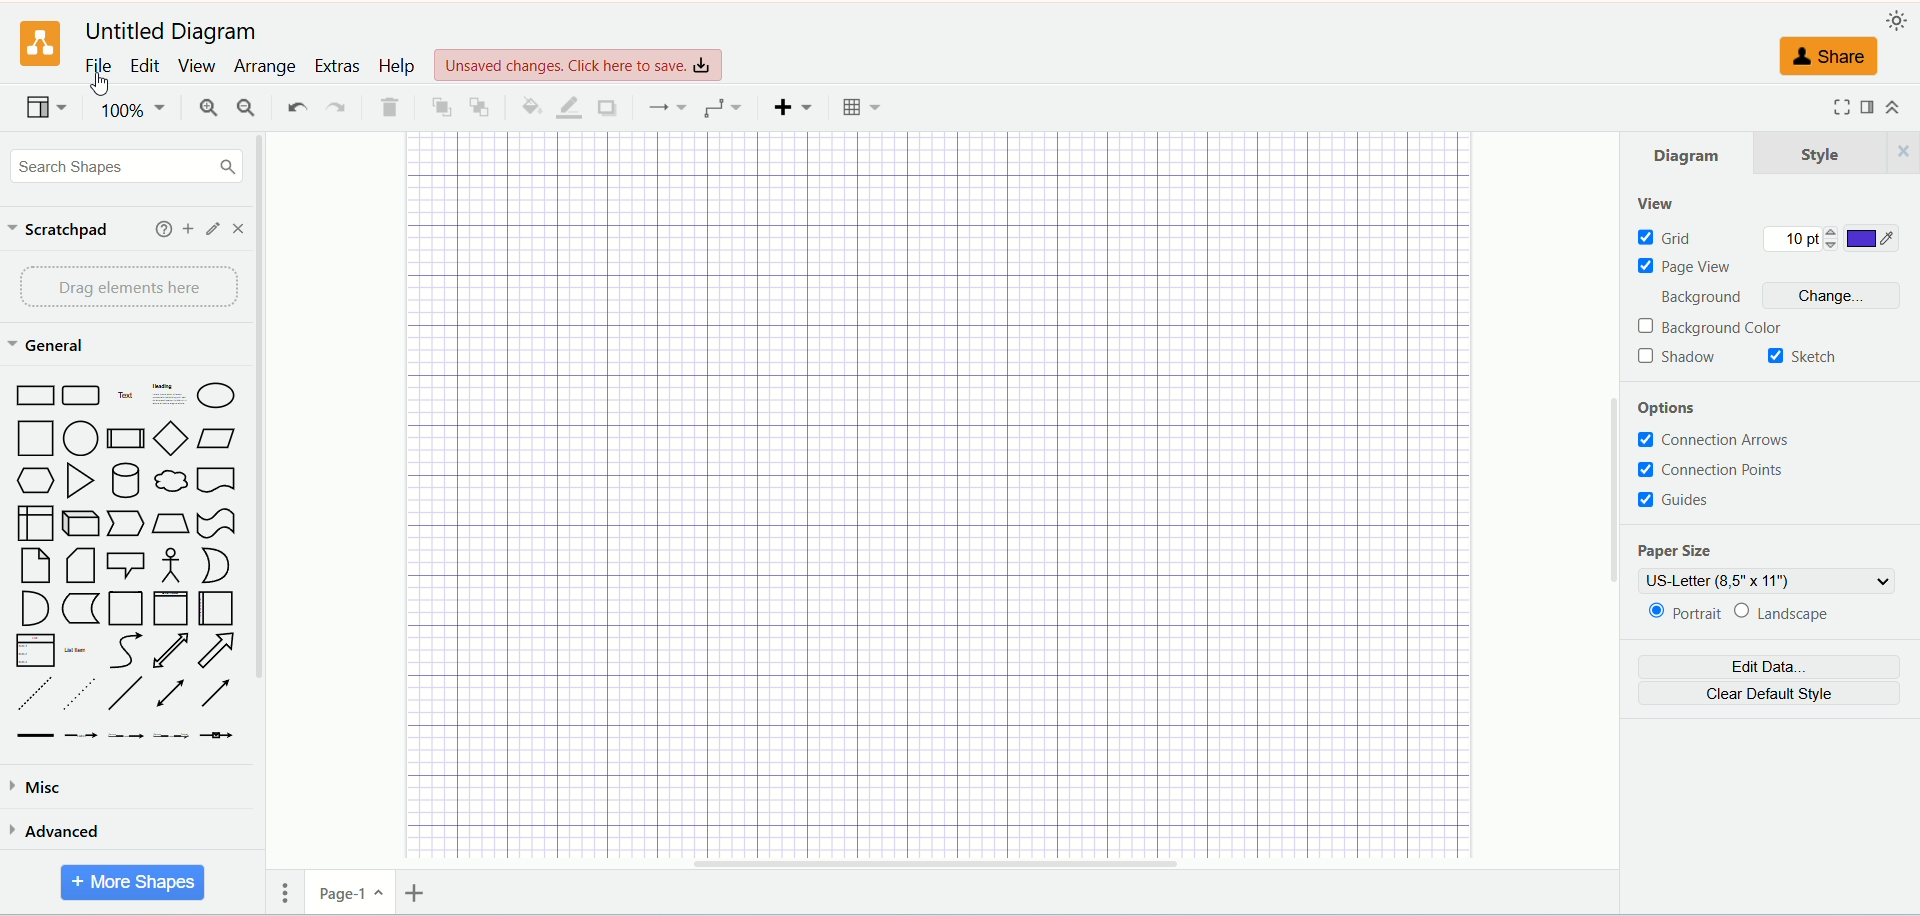 The height and width of the screenshot is (916, 1920). I want to click on zoom in, so click(205, 109).